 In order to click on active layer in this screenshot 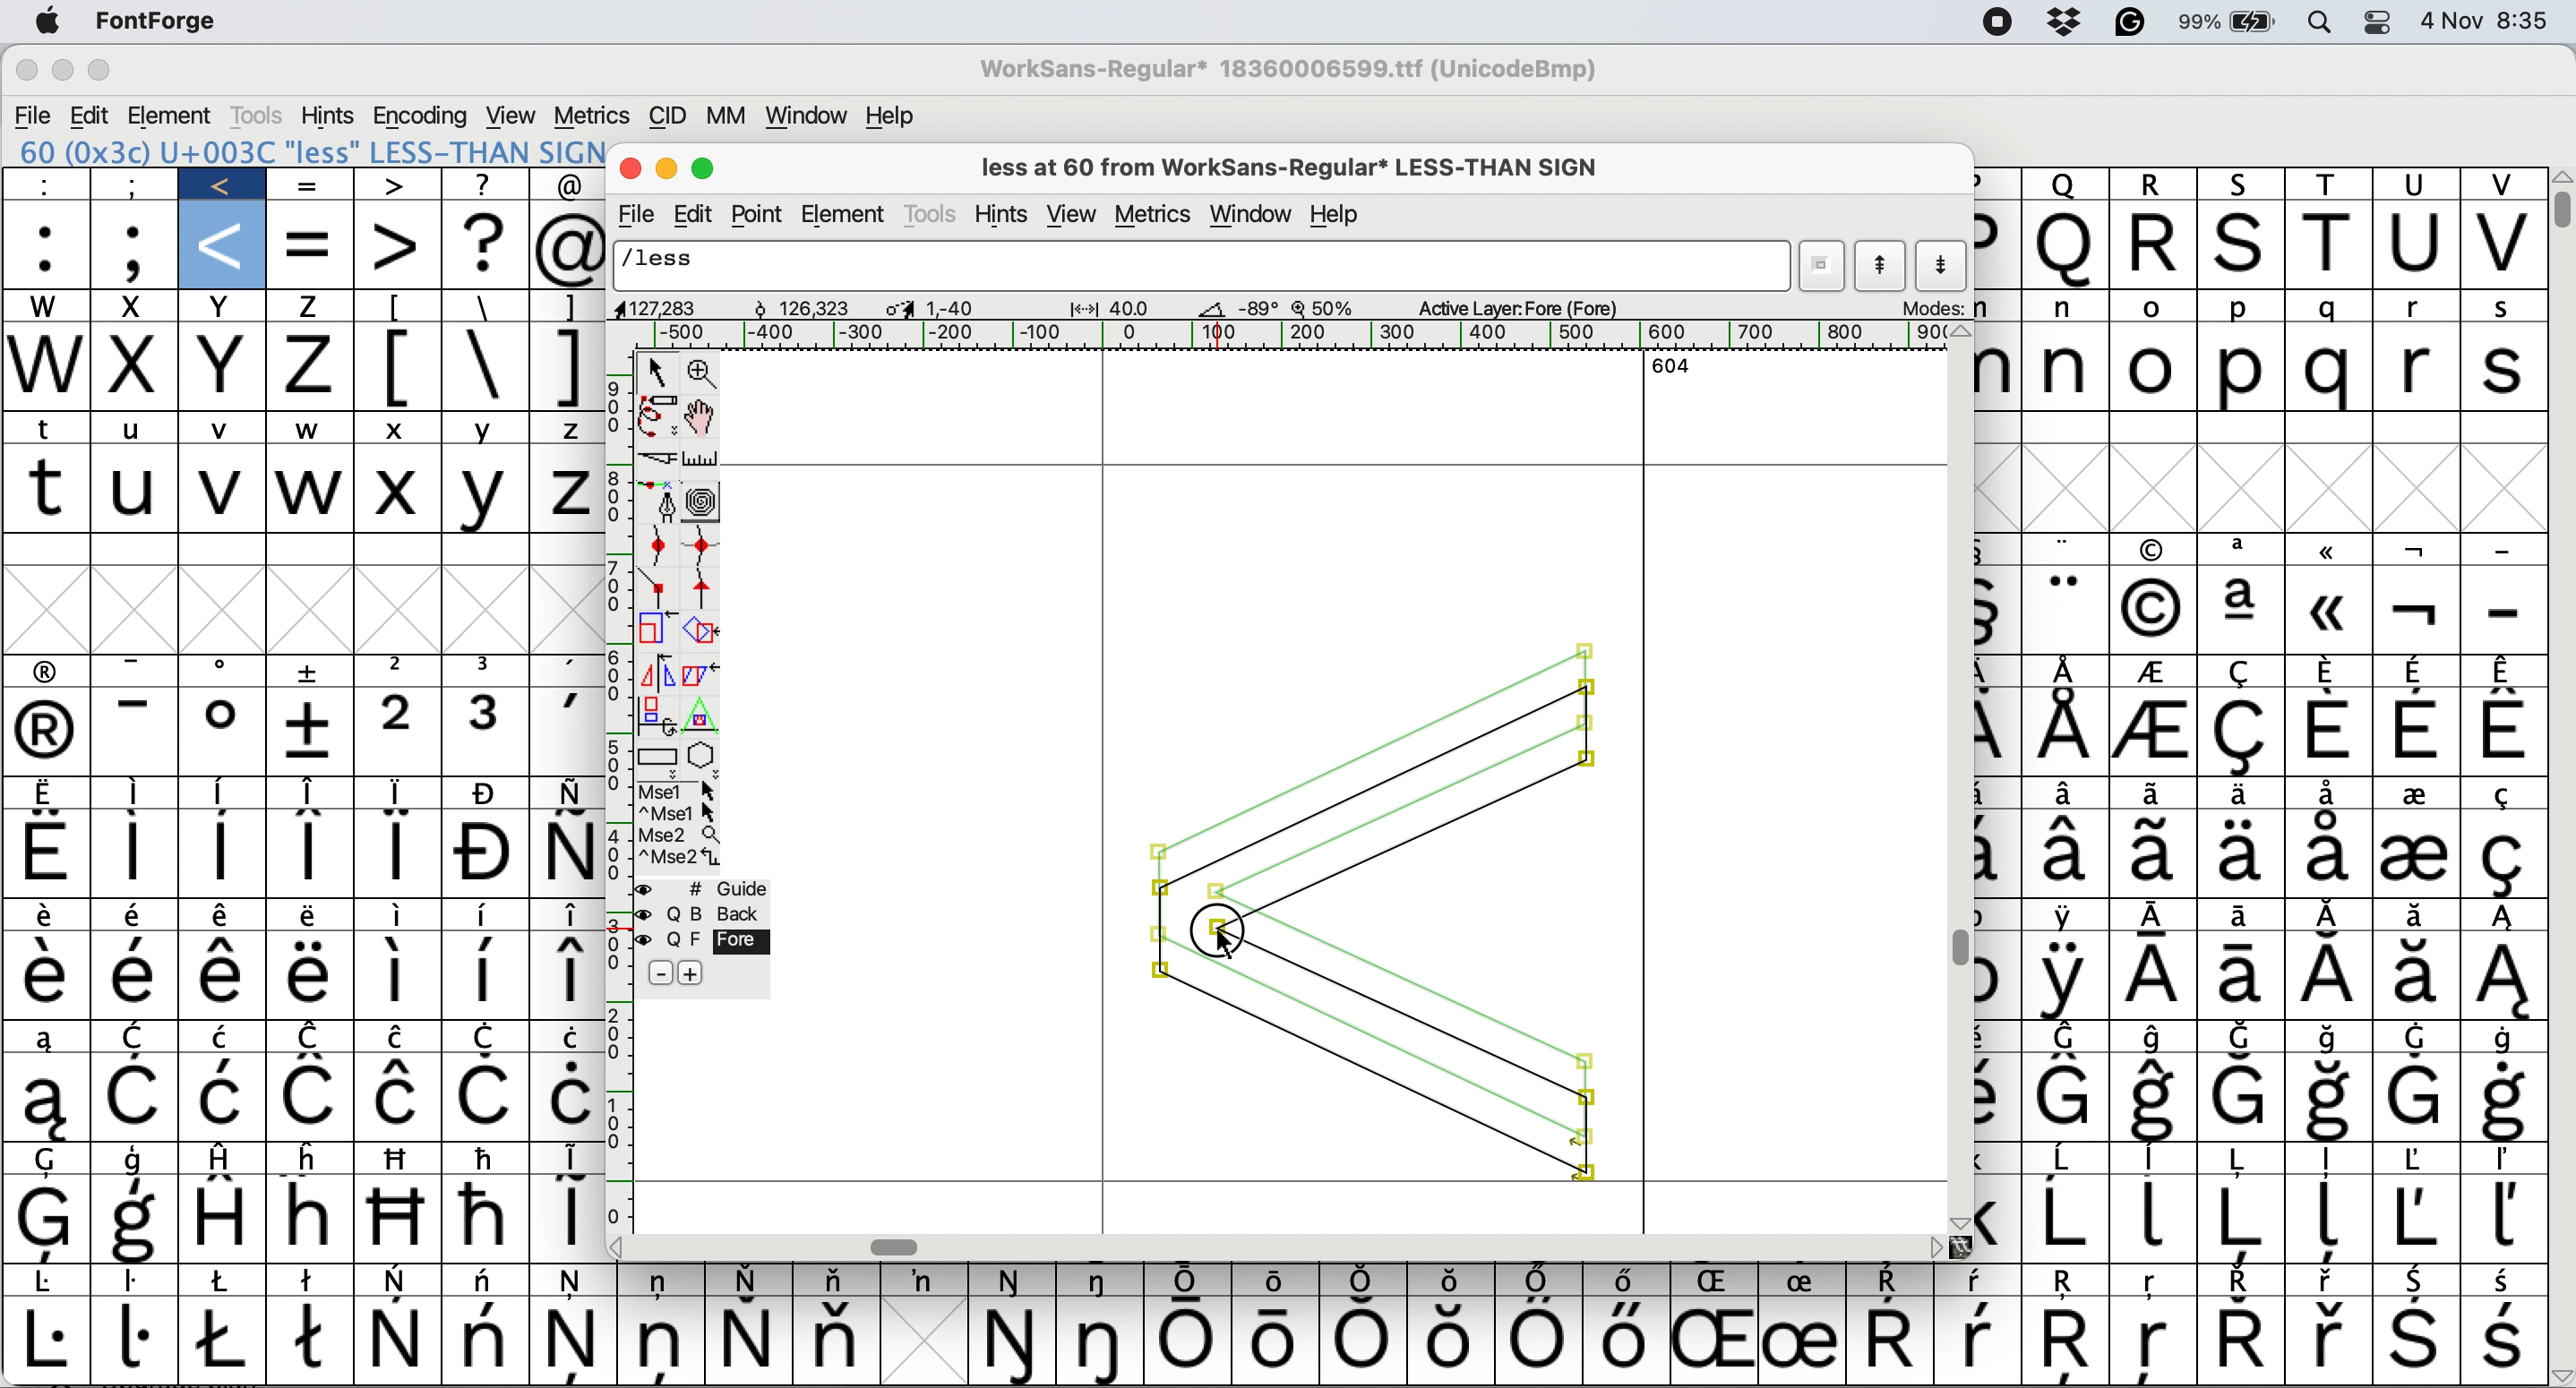, I will do `click(1518, 307)`.